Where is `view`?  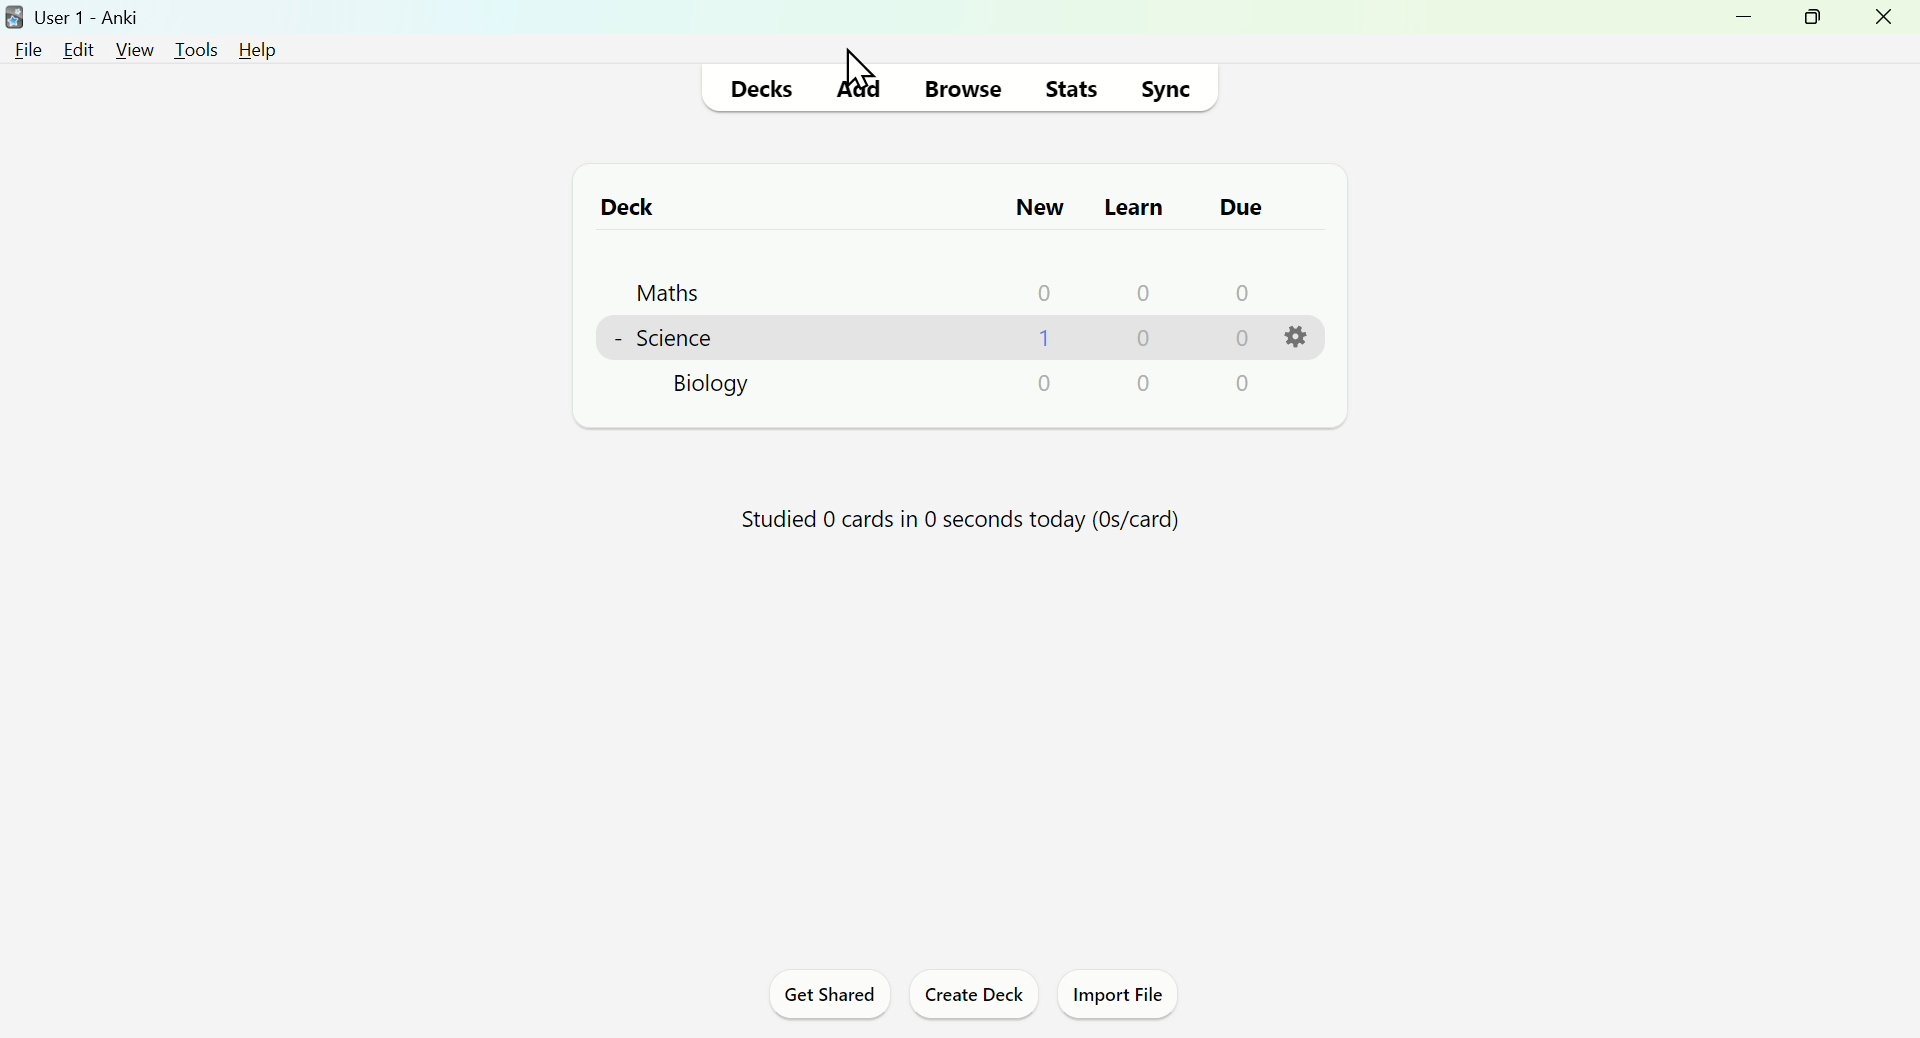 view is located at coordinates (133, 50).